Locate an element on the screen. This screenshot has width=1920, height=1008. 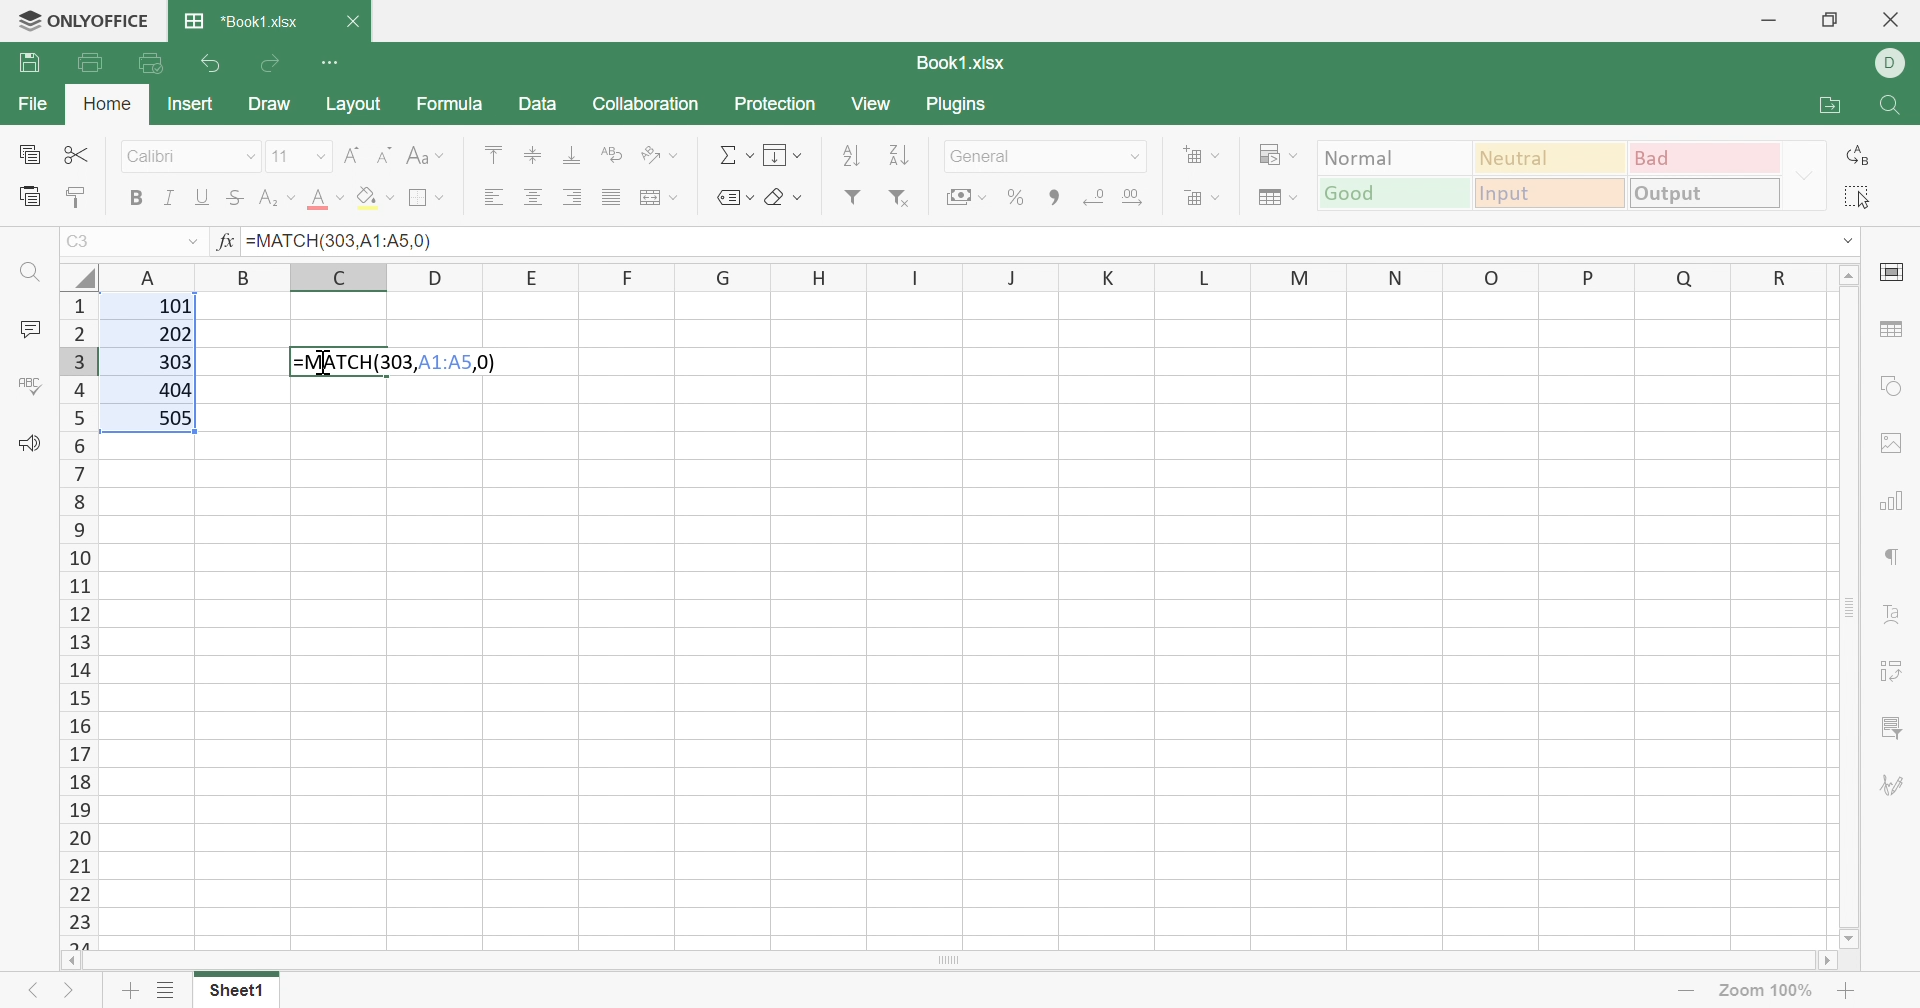
C3 is located at coordinates (81, 241).